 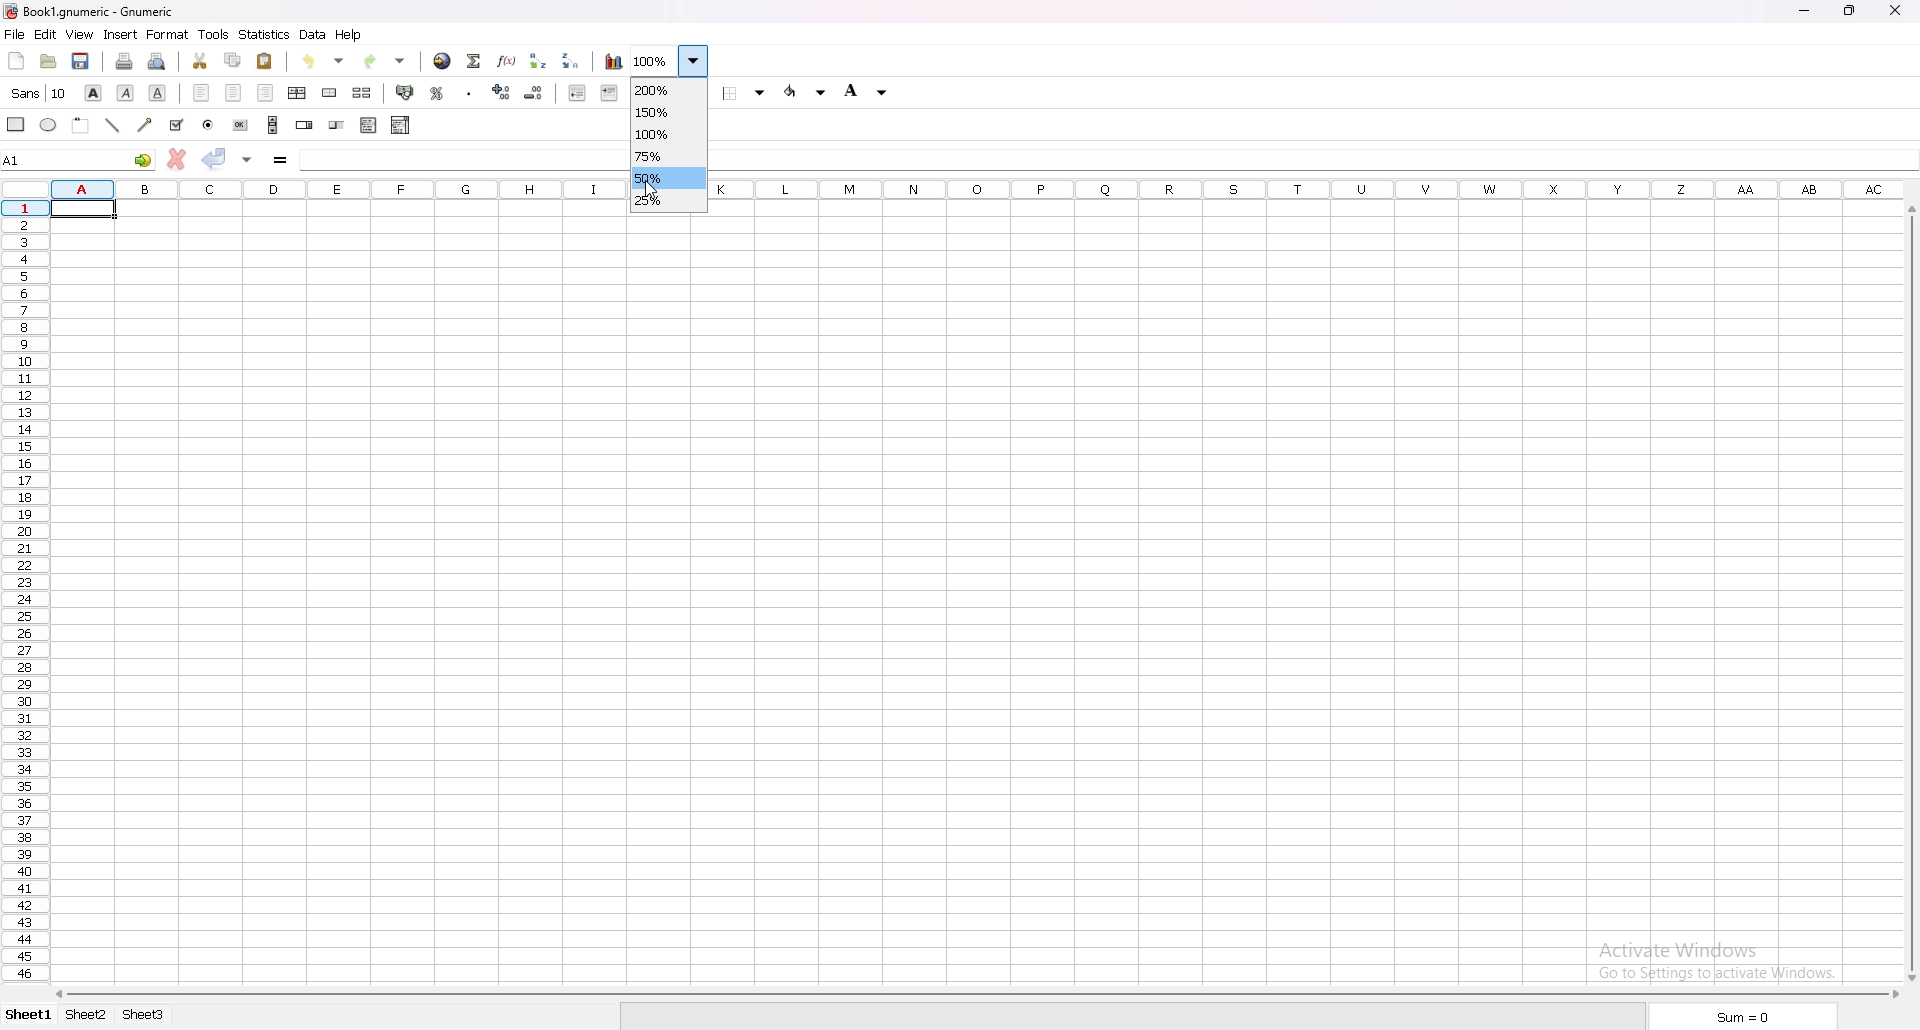 What do you see at coordinates (232, 60) in the screenshot?
I see `copy` at bounding box center [232, 60].